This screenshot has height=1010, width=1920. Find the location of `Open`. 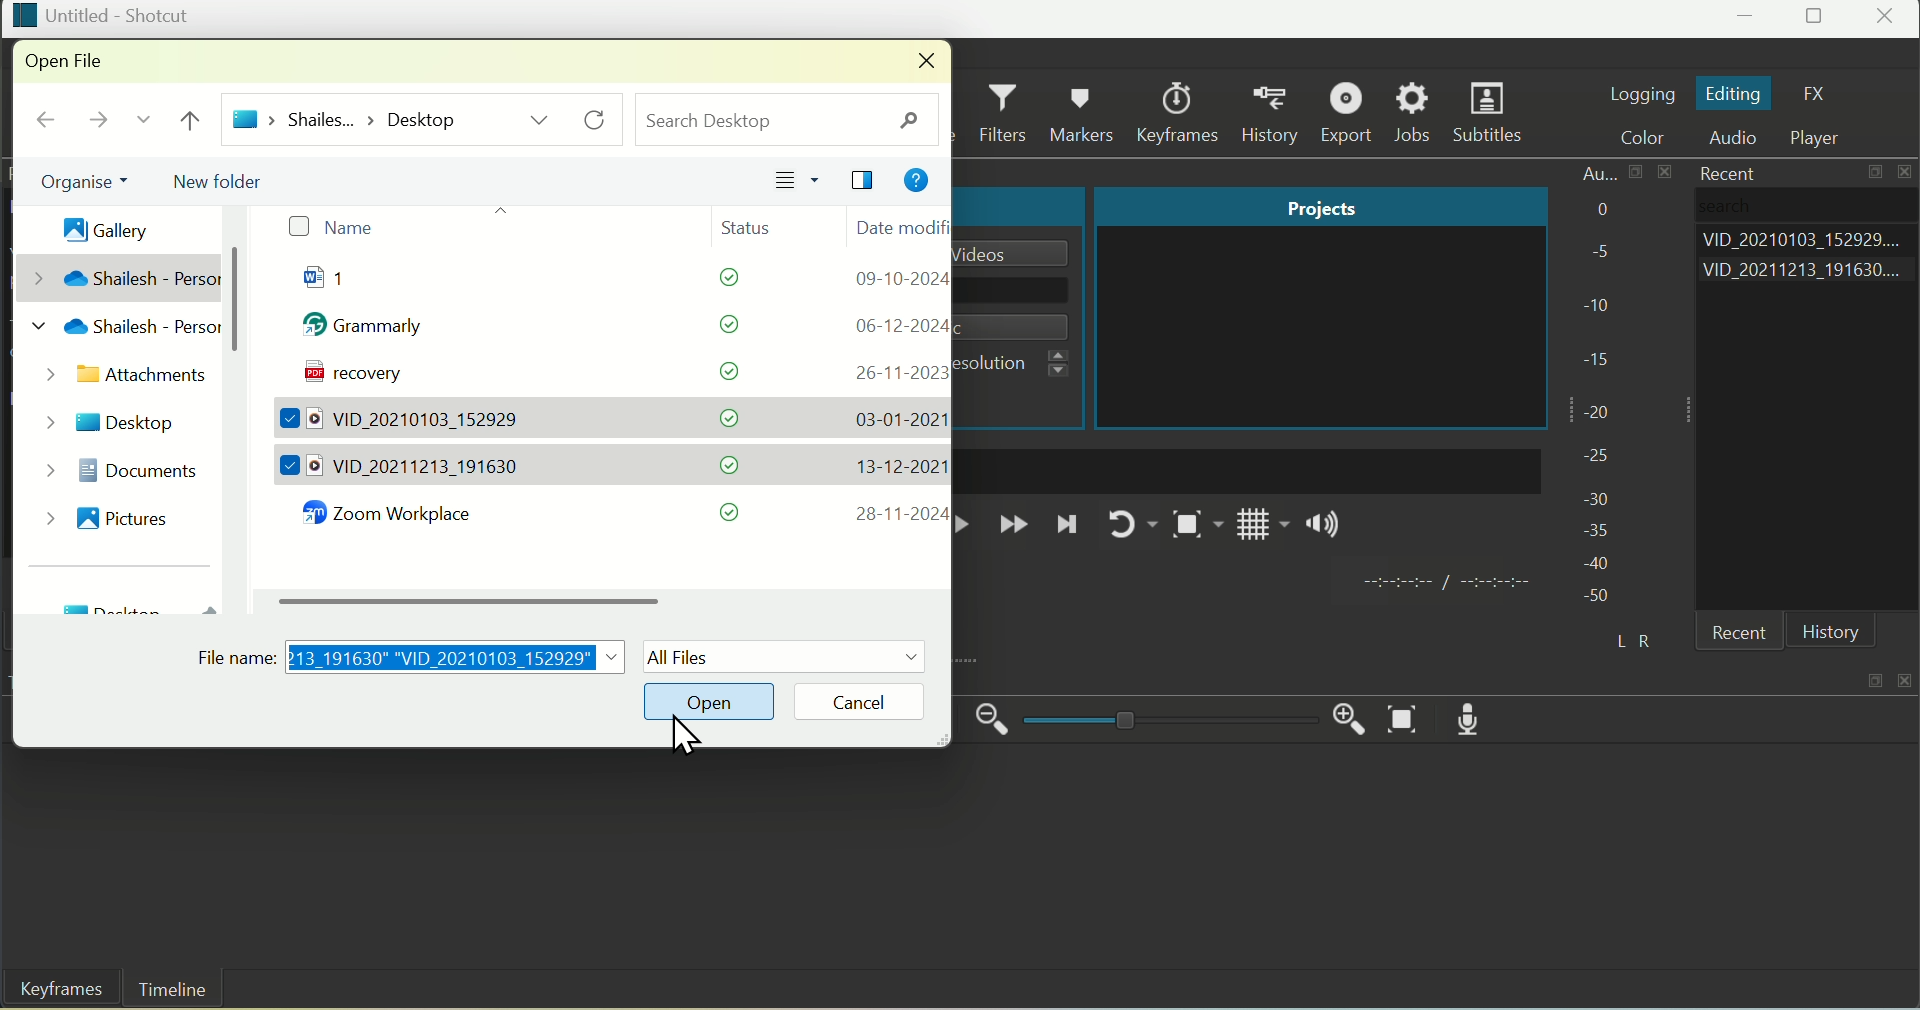

Open is located at coordinates (714, 701).